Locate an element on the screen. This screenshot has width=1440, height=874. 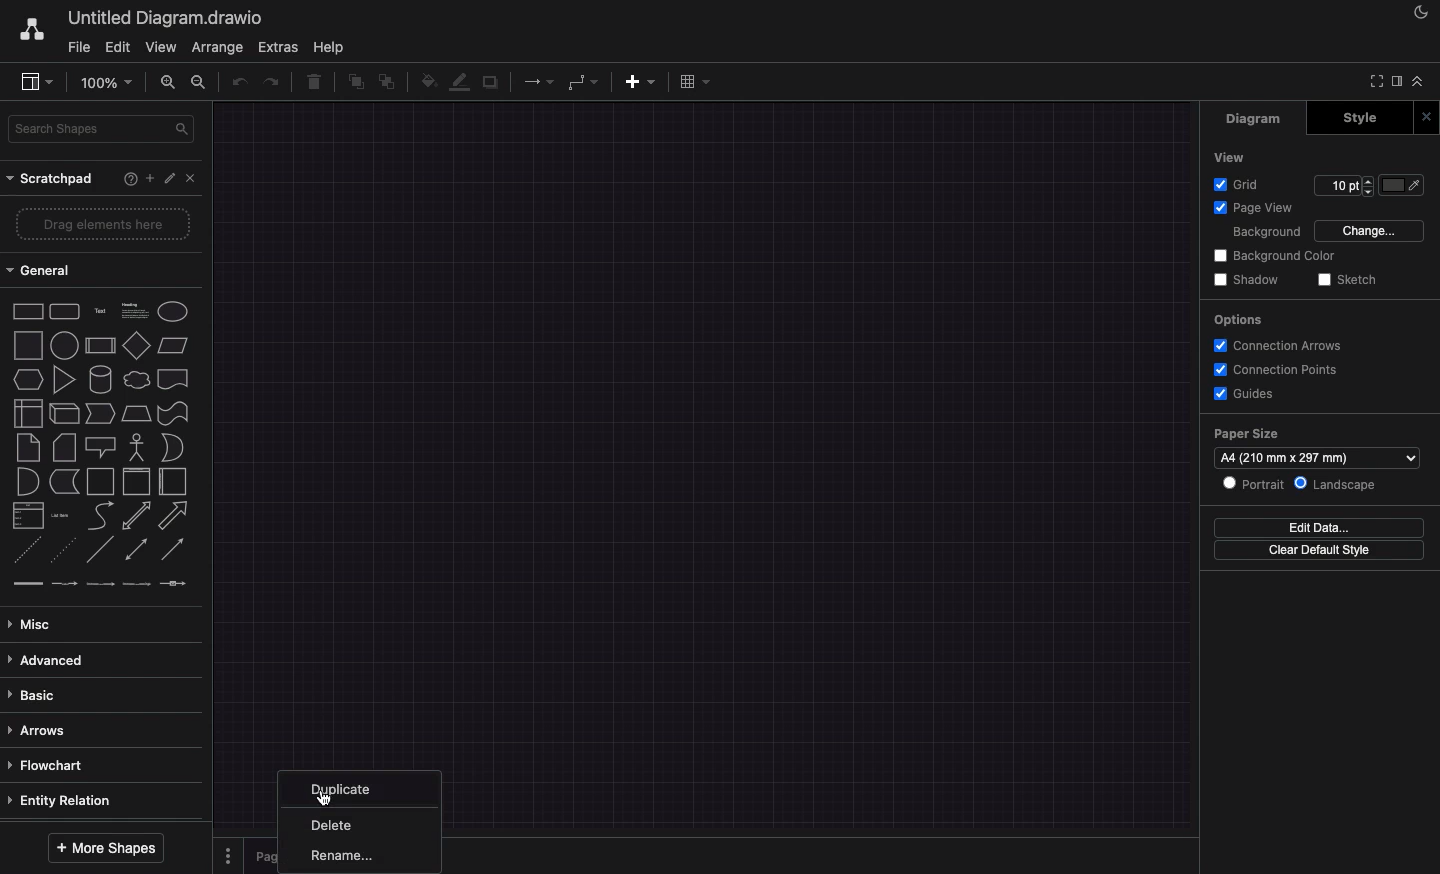
grid is located at coordinates (1236, 186).